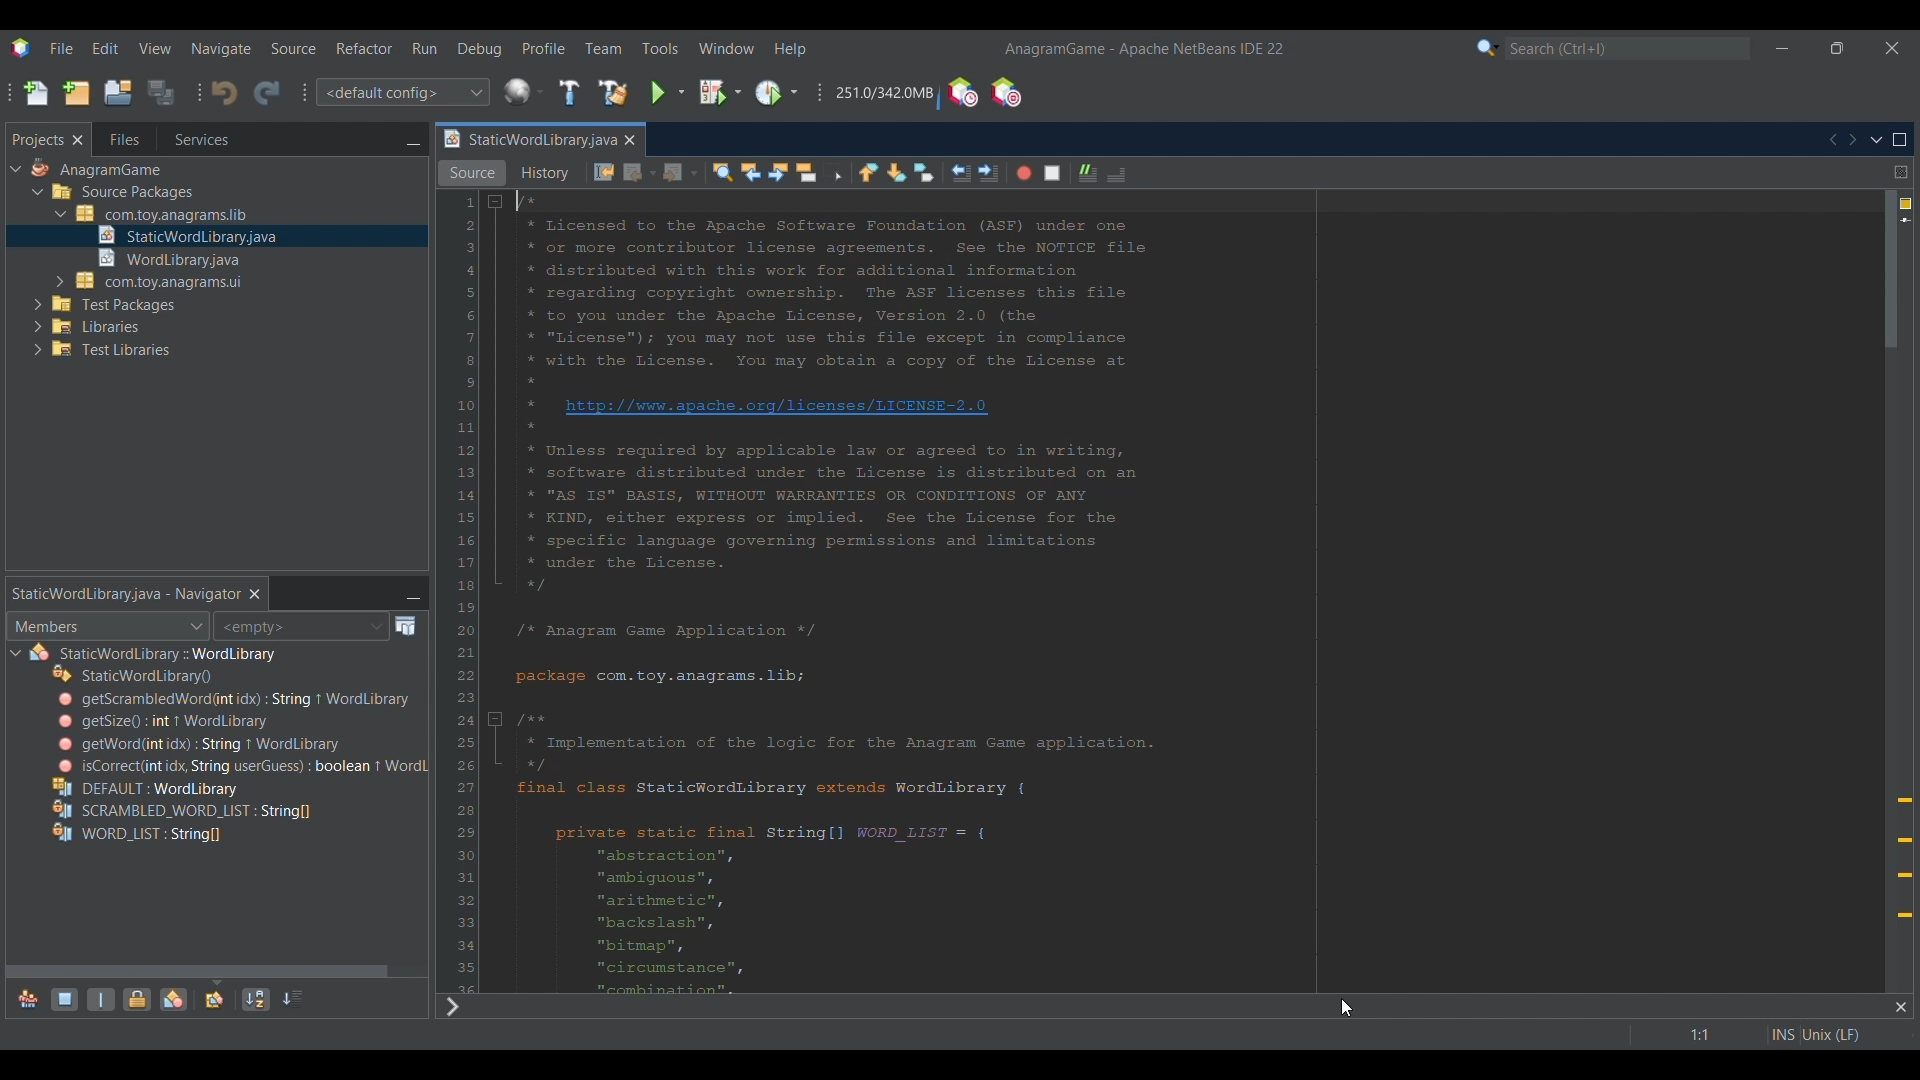  Describe the element at coordinates (1838, 48) in the screenshot. I see `Show interface in a smaller tab` at that location.